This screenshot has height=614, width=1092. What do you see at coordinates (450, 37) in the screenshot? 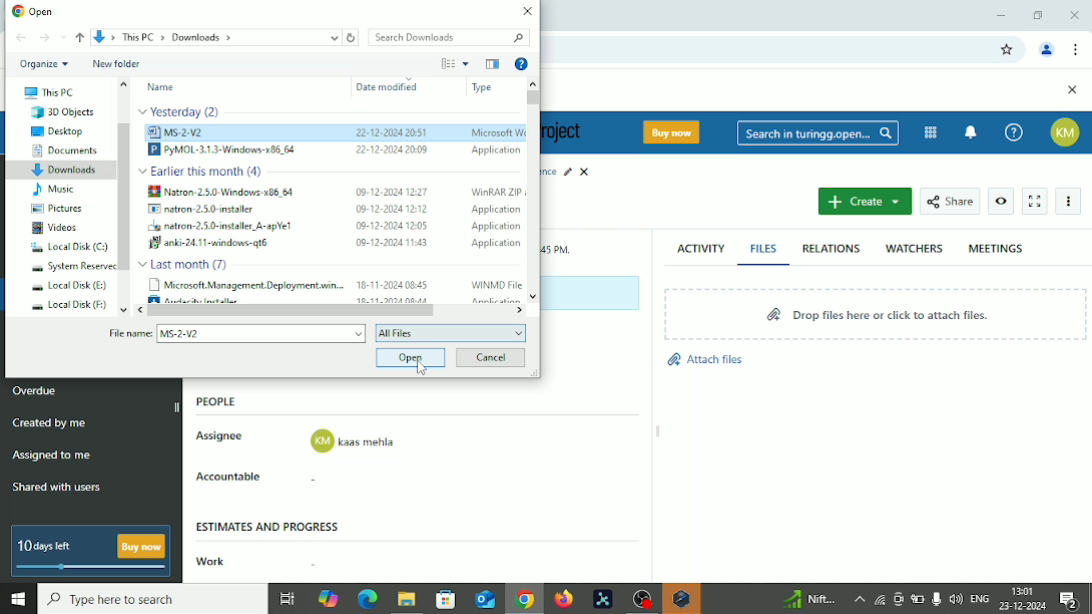
I see `Search` at bounding box center [450, 37].